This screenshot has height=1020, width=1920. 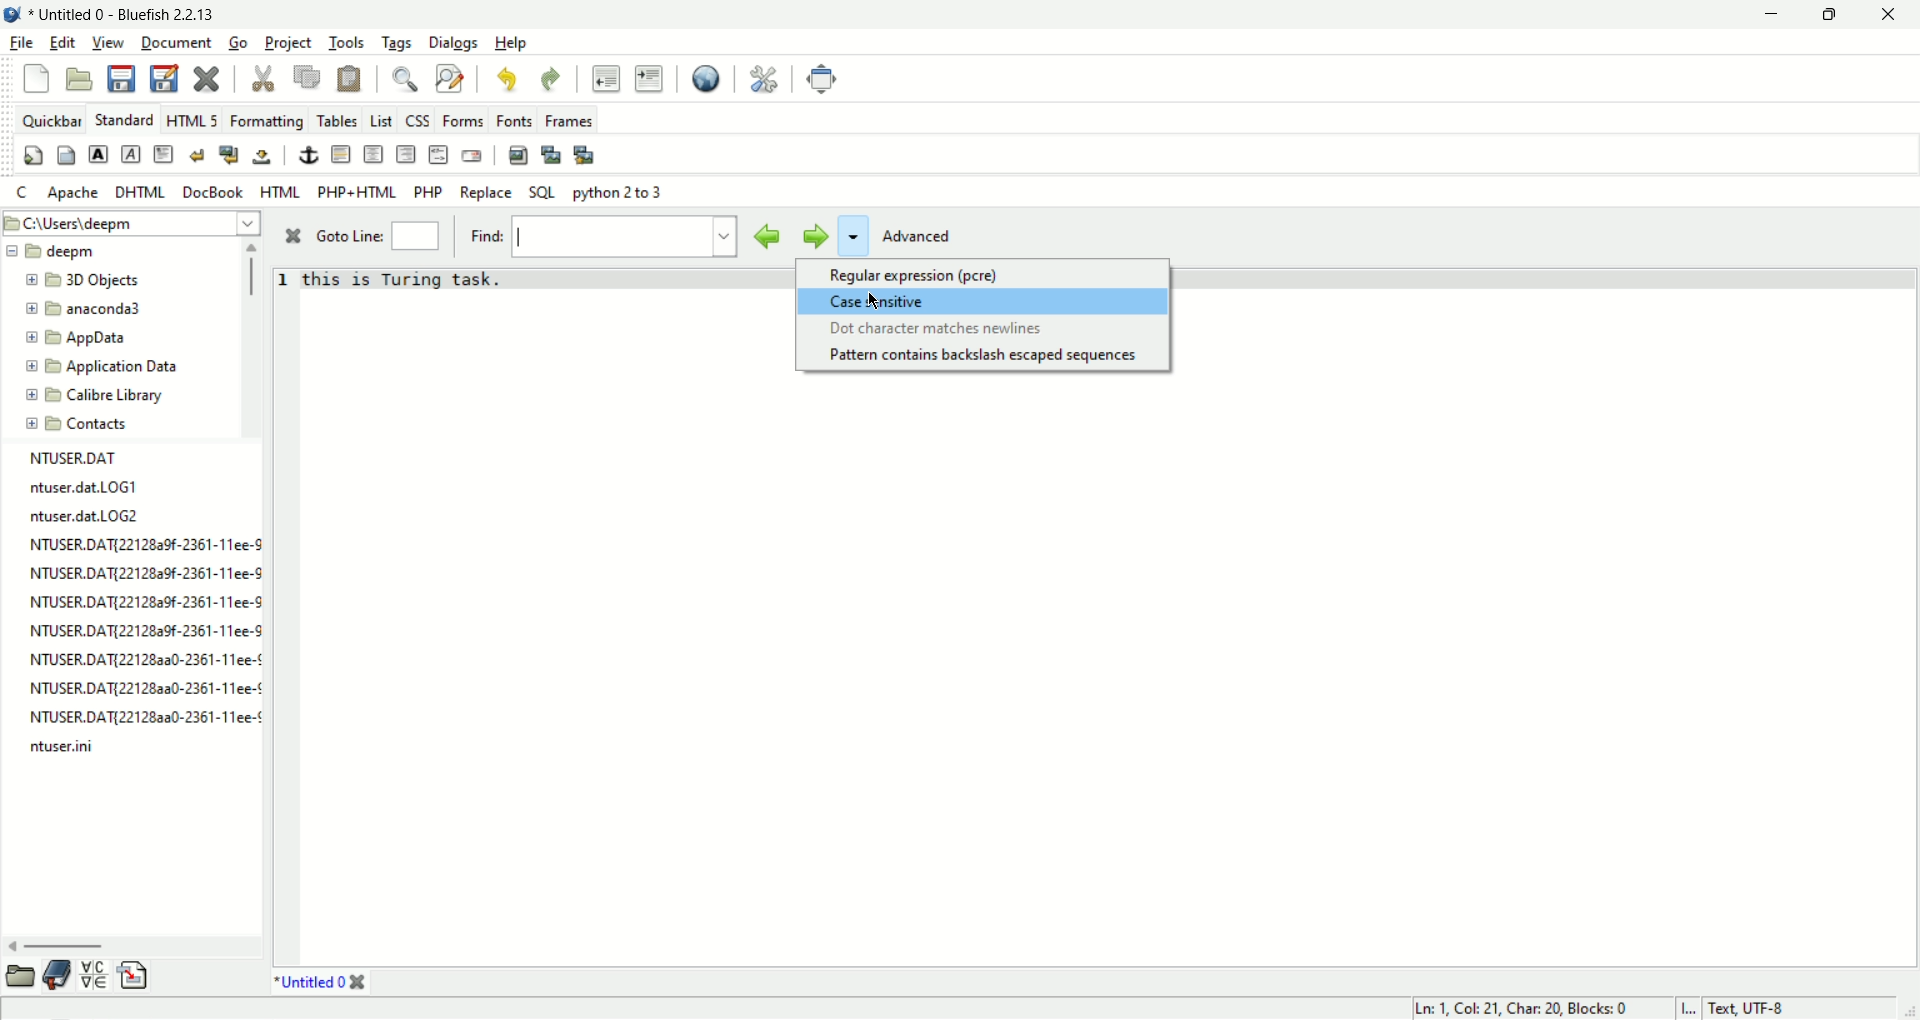 What do you see at coordinates (79, 520) in the screenshot?
I see `ntuser.dat.LOG2` at bounding box center [79, 520].